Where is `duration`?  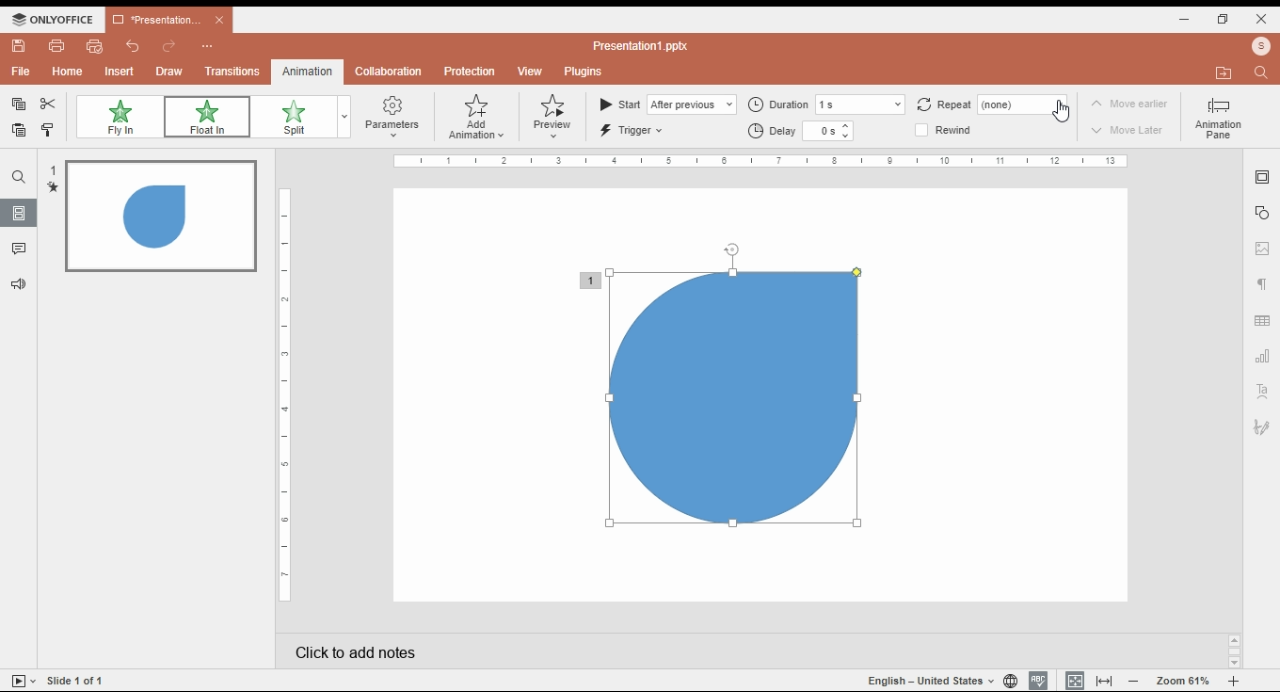 duration is located at coordinates (826, 103).